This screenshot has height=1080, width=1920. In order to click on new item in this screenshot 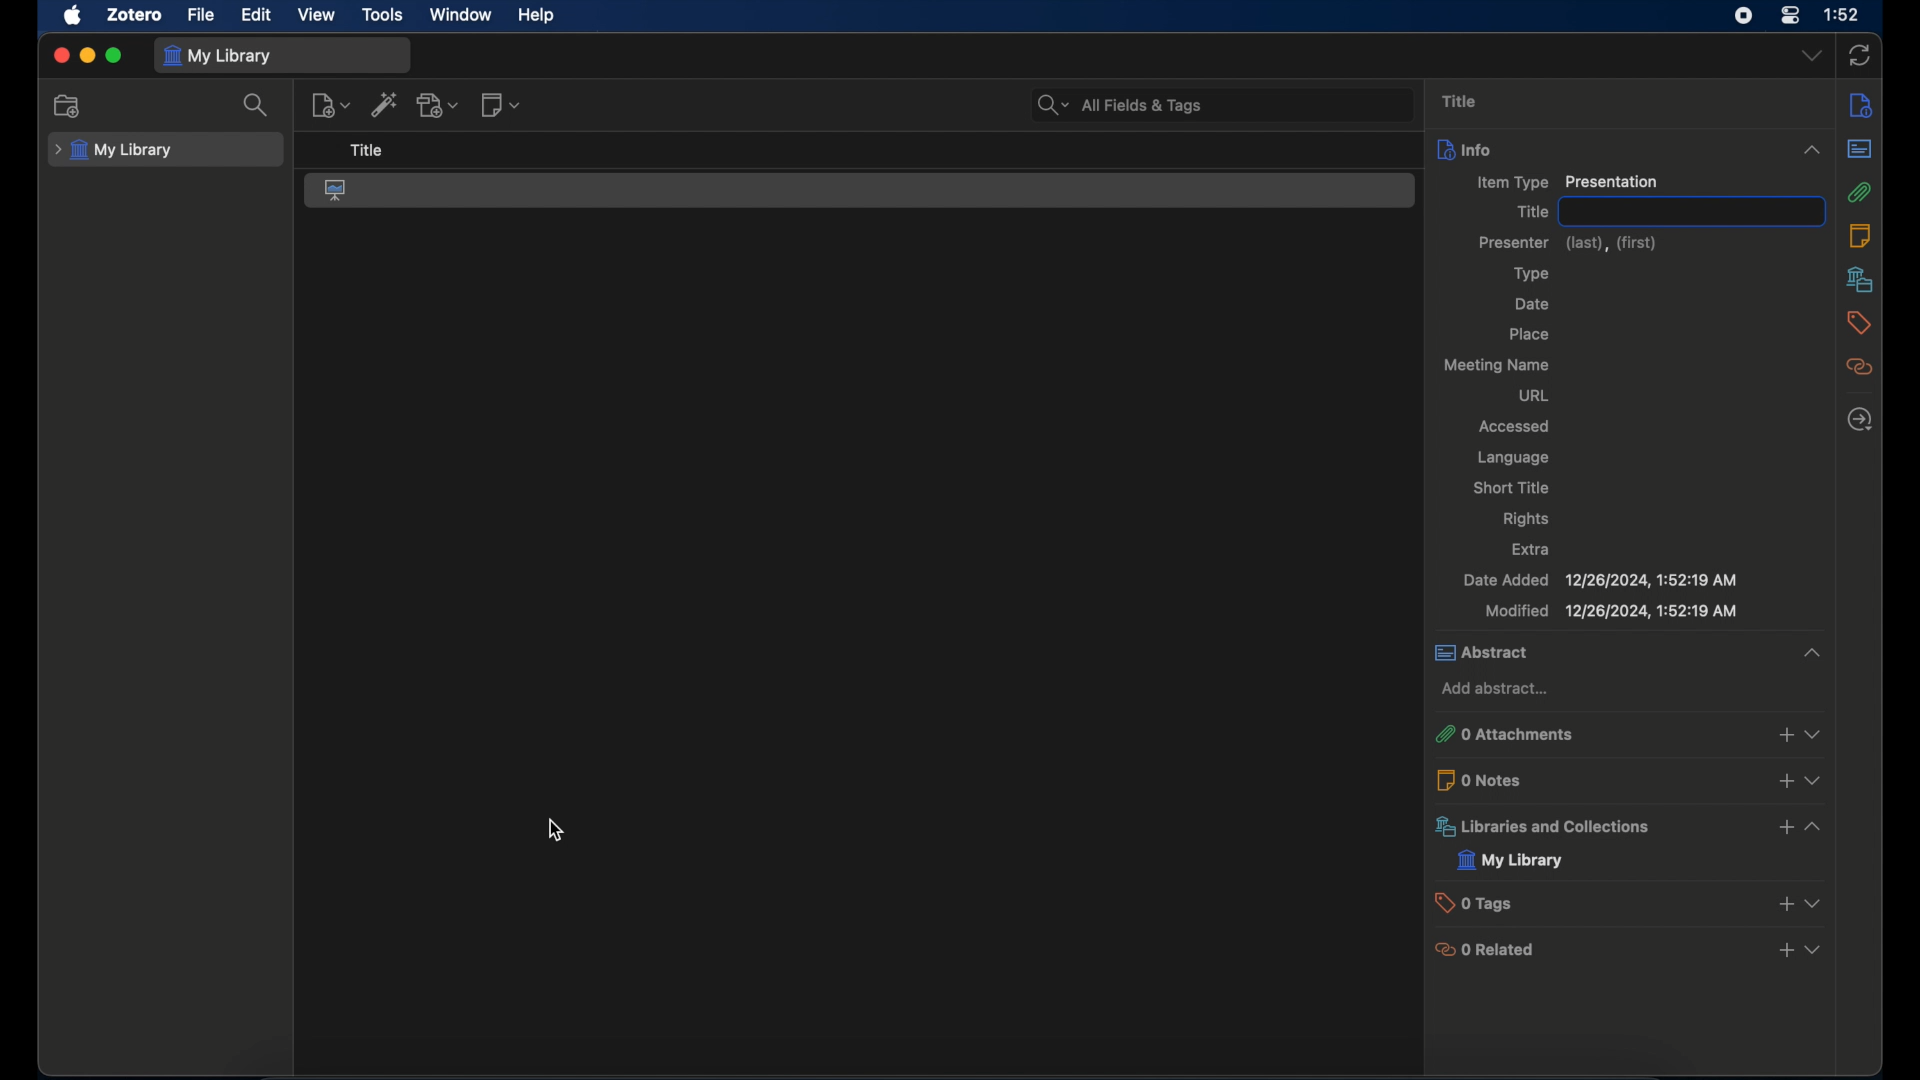, I will do `click(329, 105)`.